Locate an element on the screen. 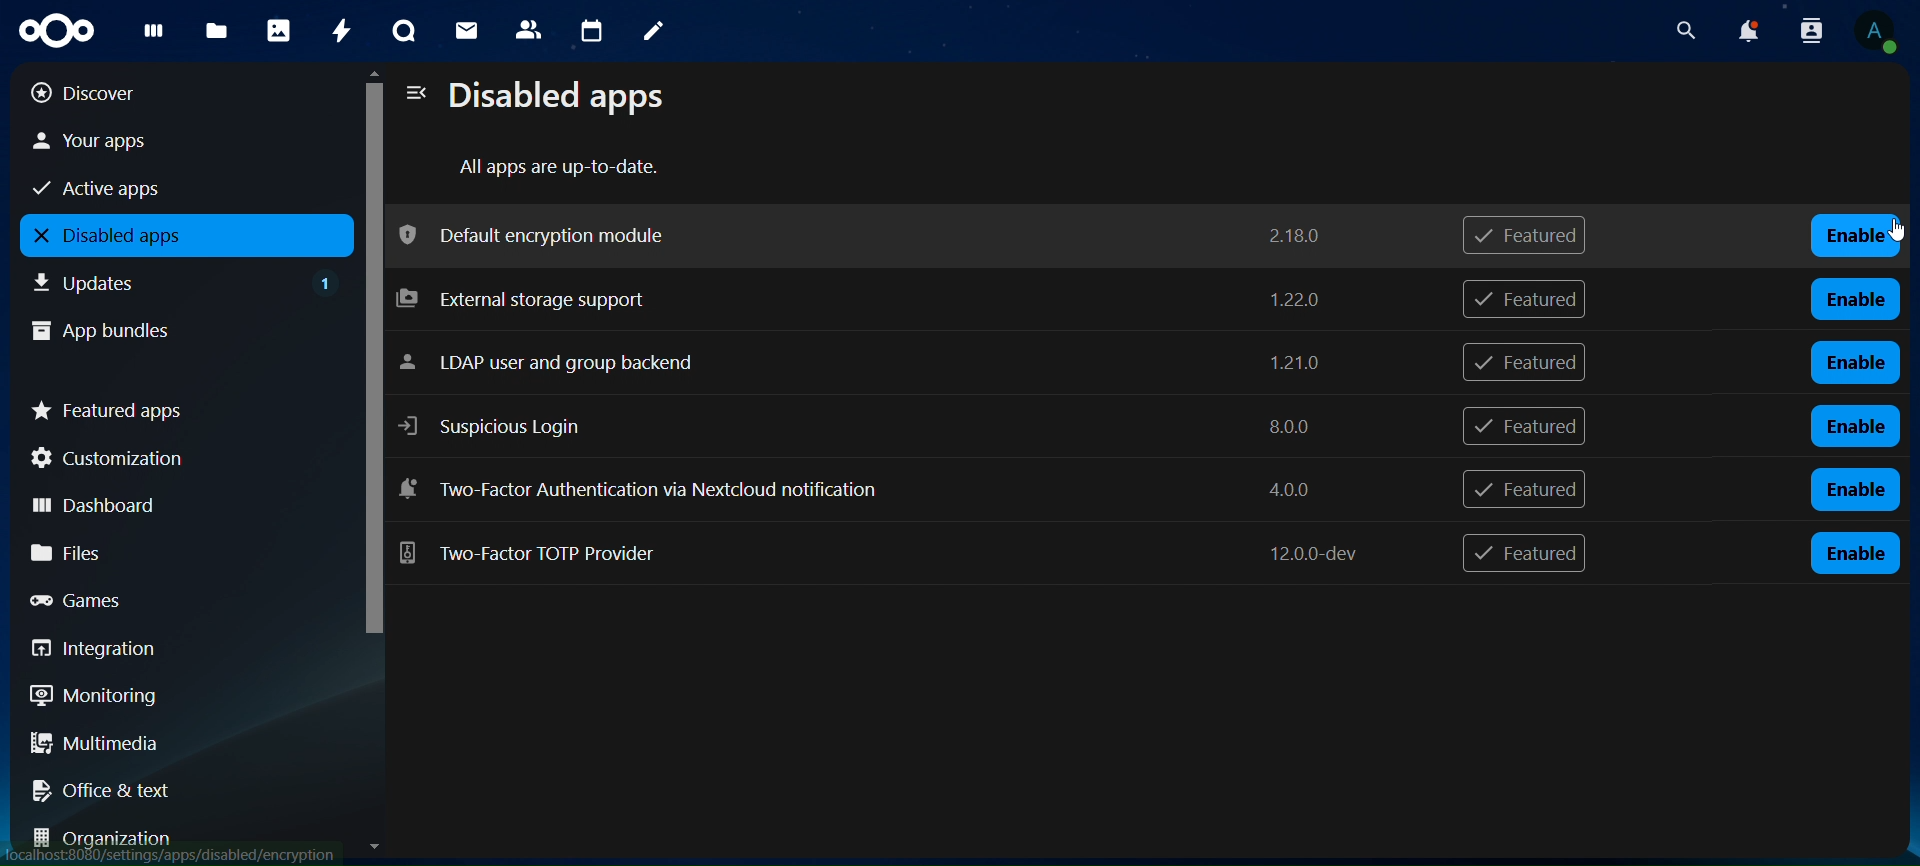  disabled apps is located at coordinates (181, 236).